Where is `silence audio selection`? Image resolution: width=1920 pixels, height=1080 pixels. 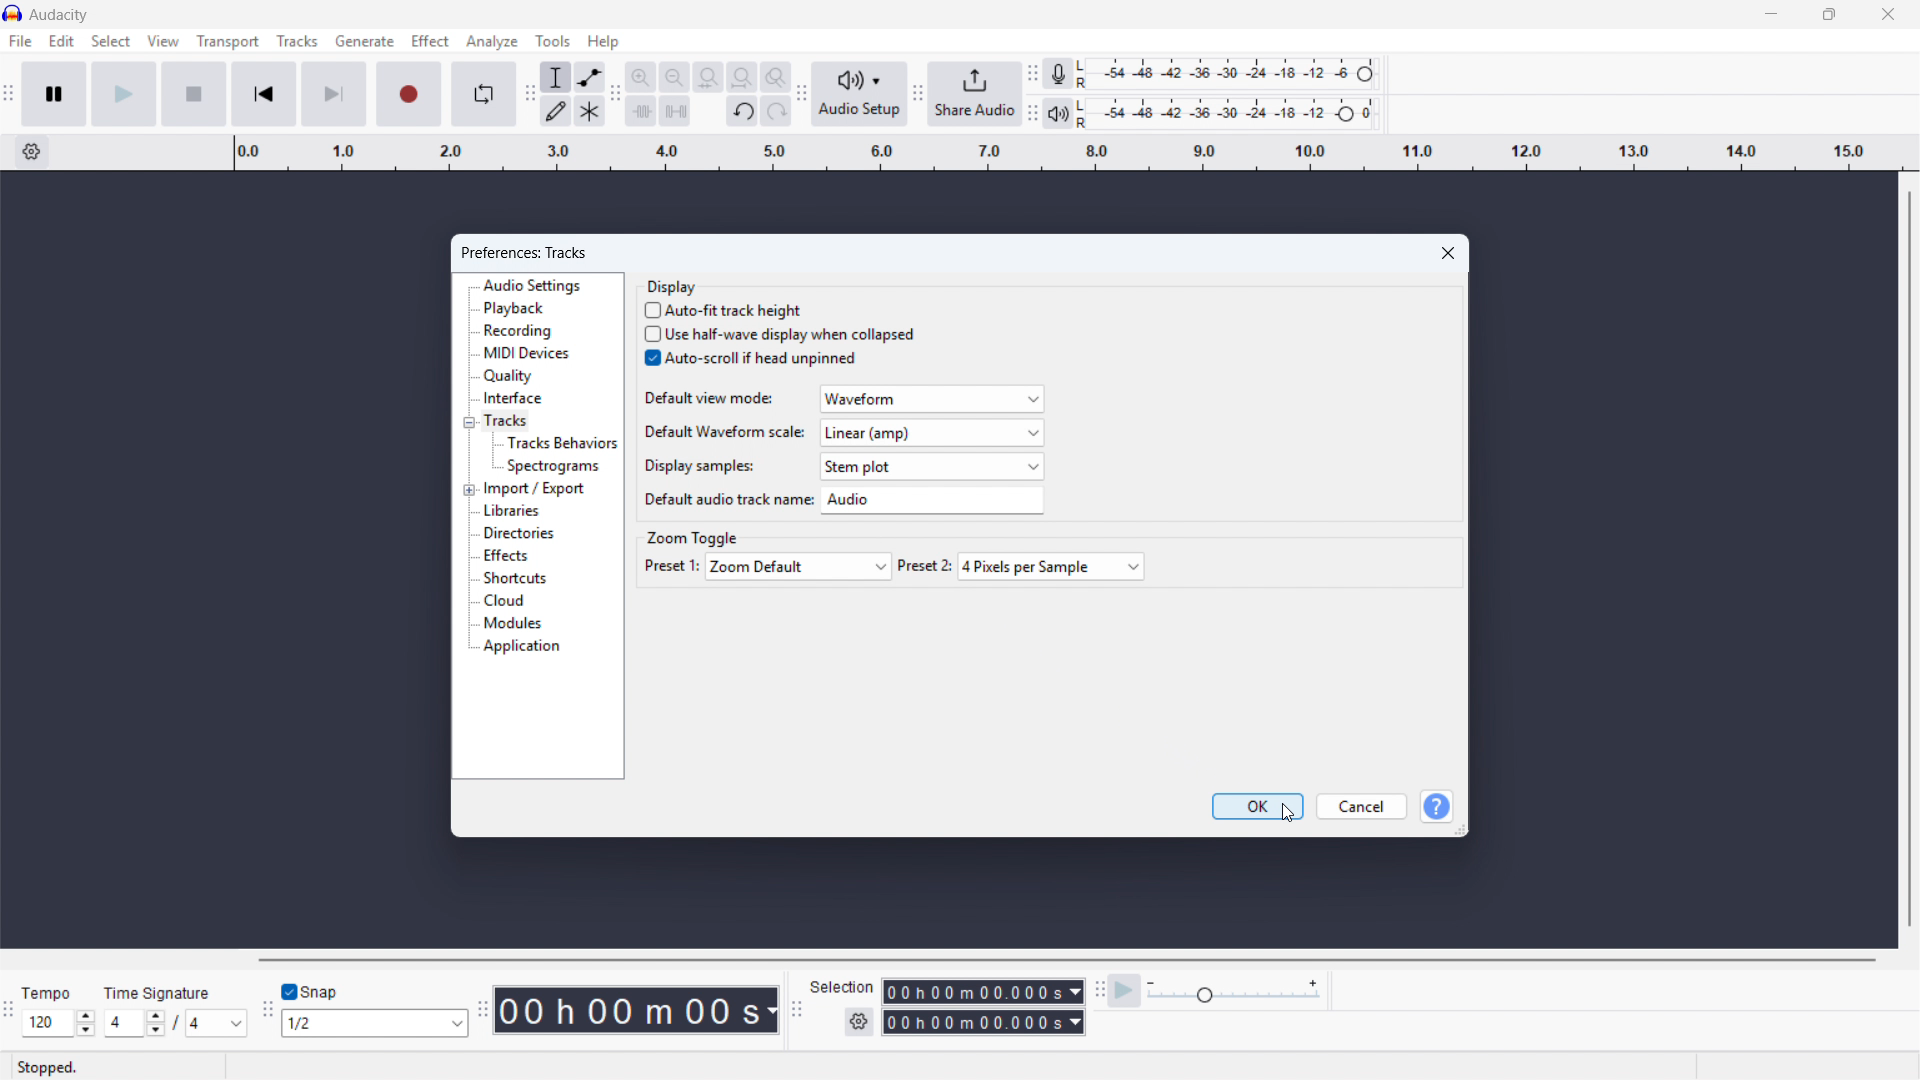 silence audio selection is located at coordinates (675, 111).